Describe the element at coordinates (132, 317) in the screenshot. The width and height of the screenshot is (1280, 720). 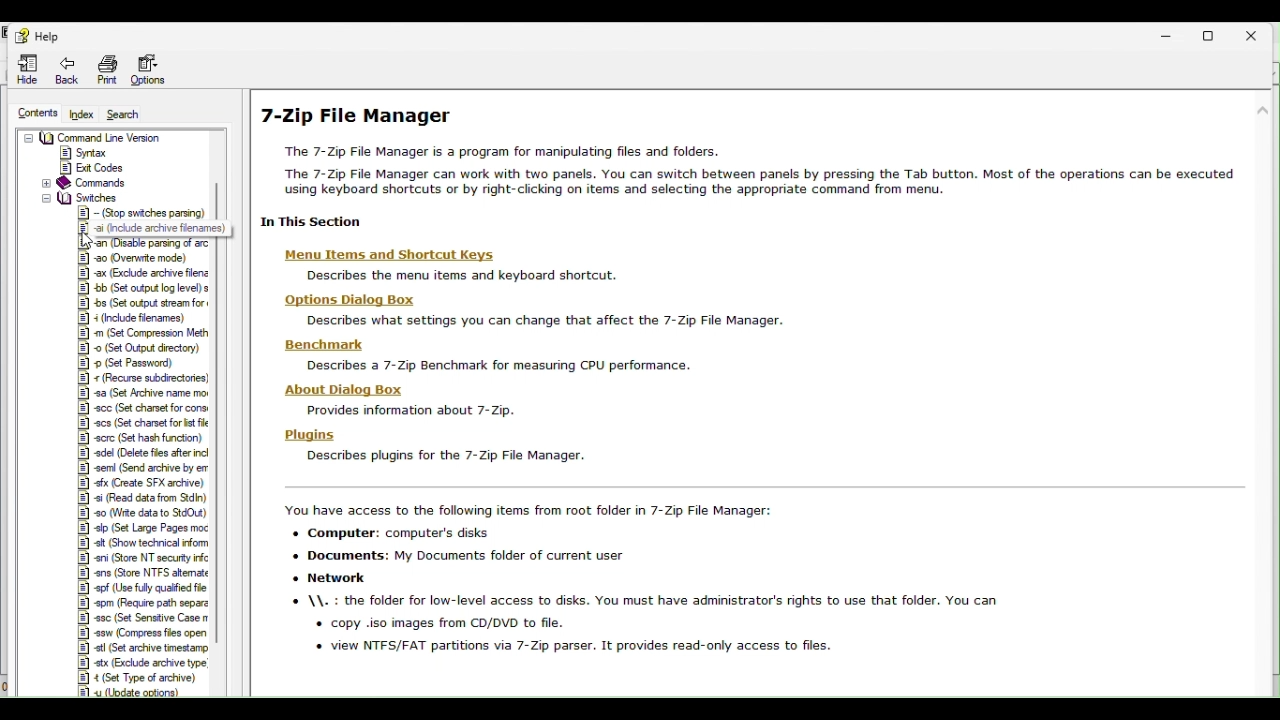
I see `Include filenames` at that location.